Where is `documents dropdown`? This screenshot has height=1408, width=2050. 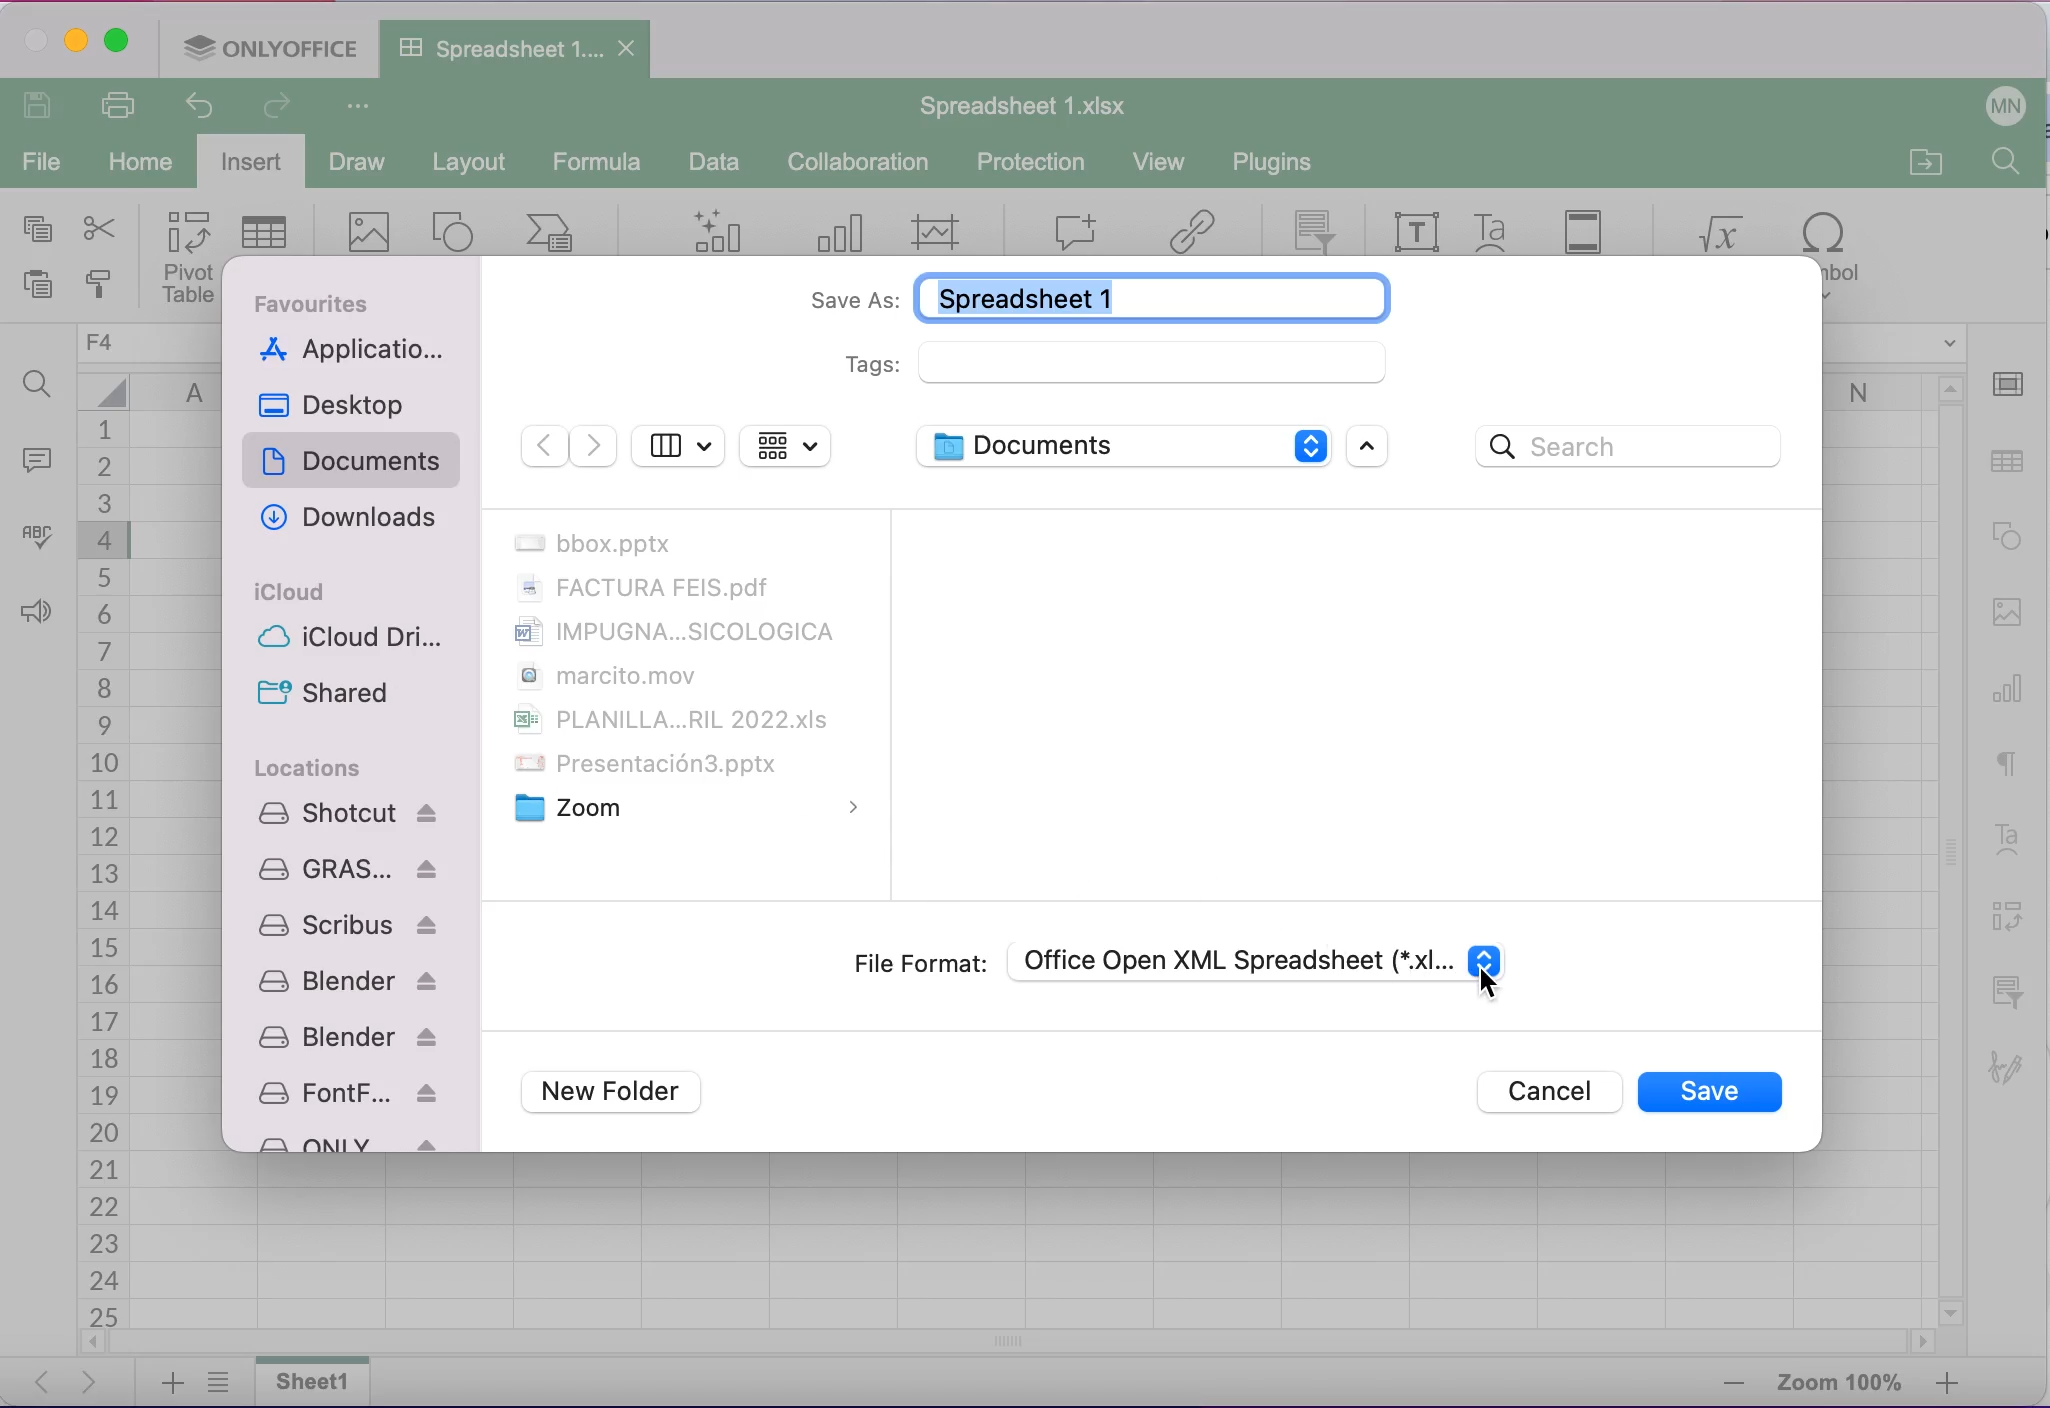 documents dropdown is located at coordinates (1119, 445).